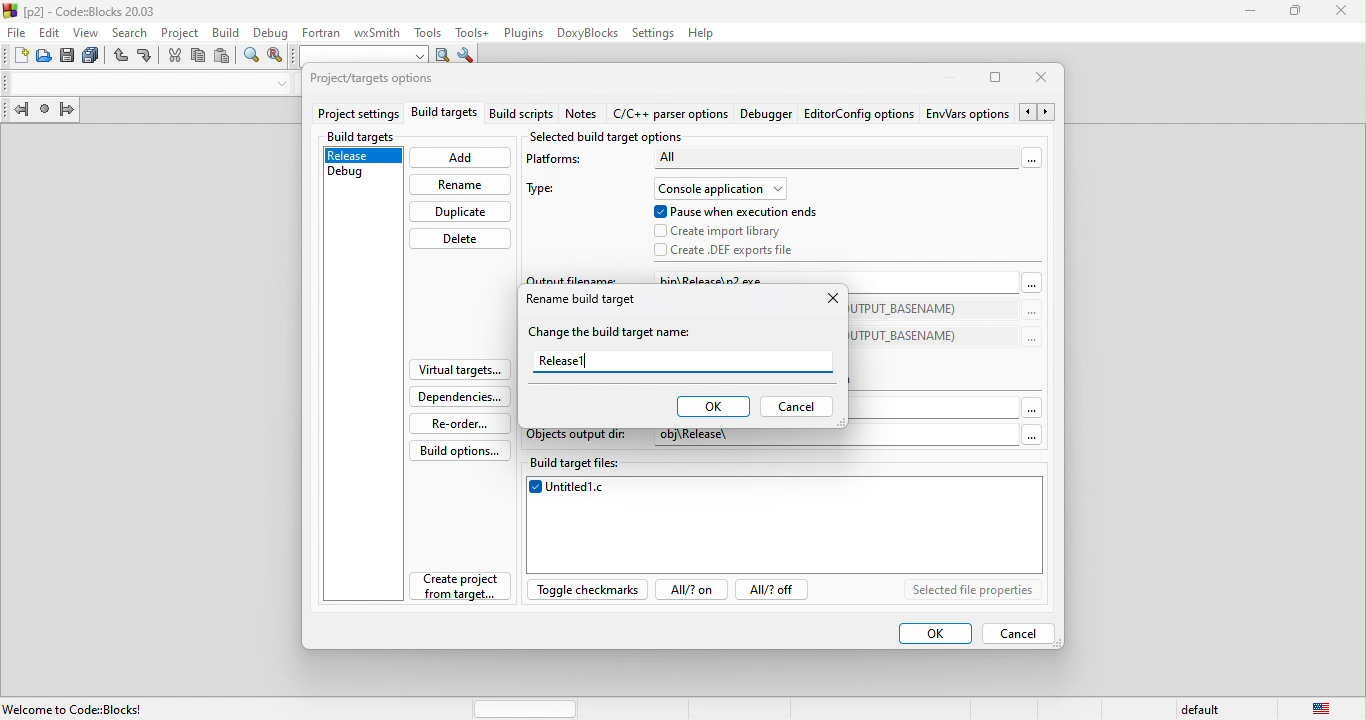  I want to click on settings, so click(653, 32).